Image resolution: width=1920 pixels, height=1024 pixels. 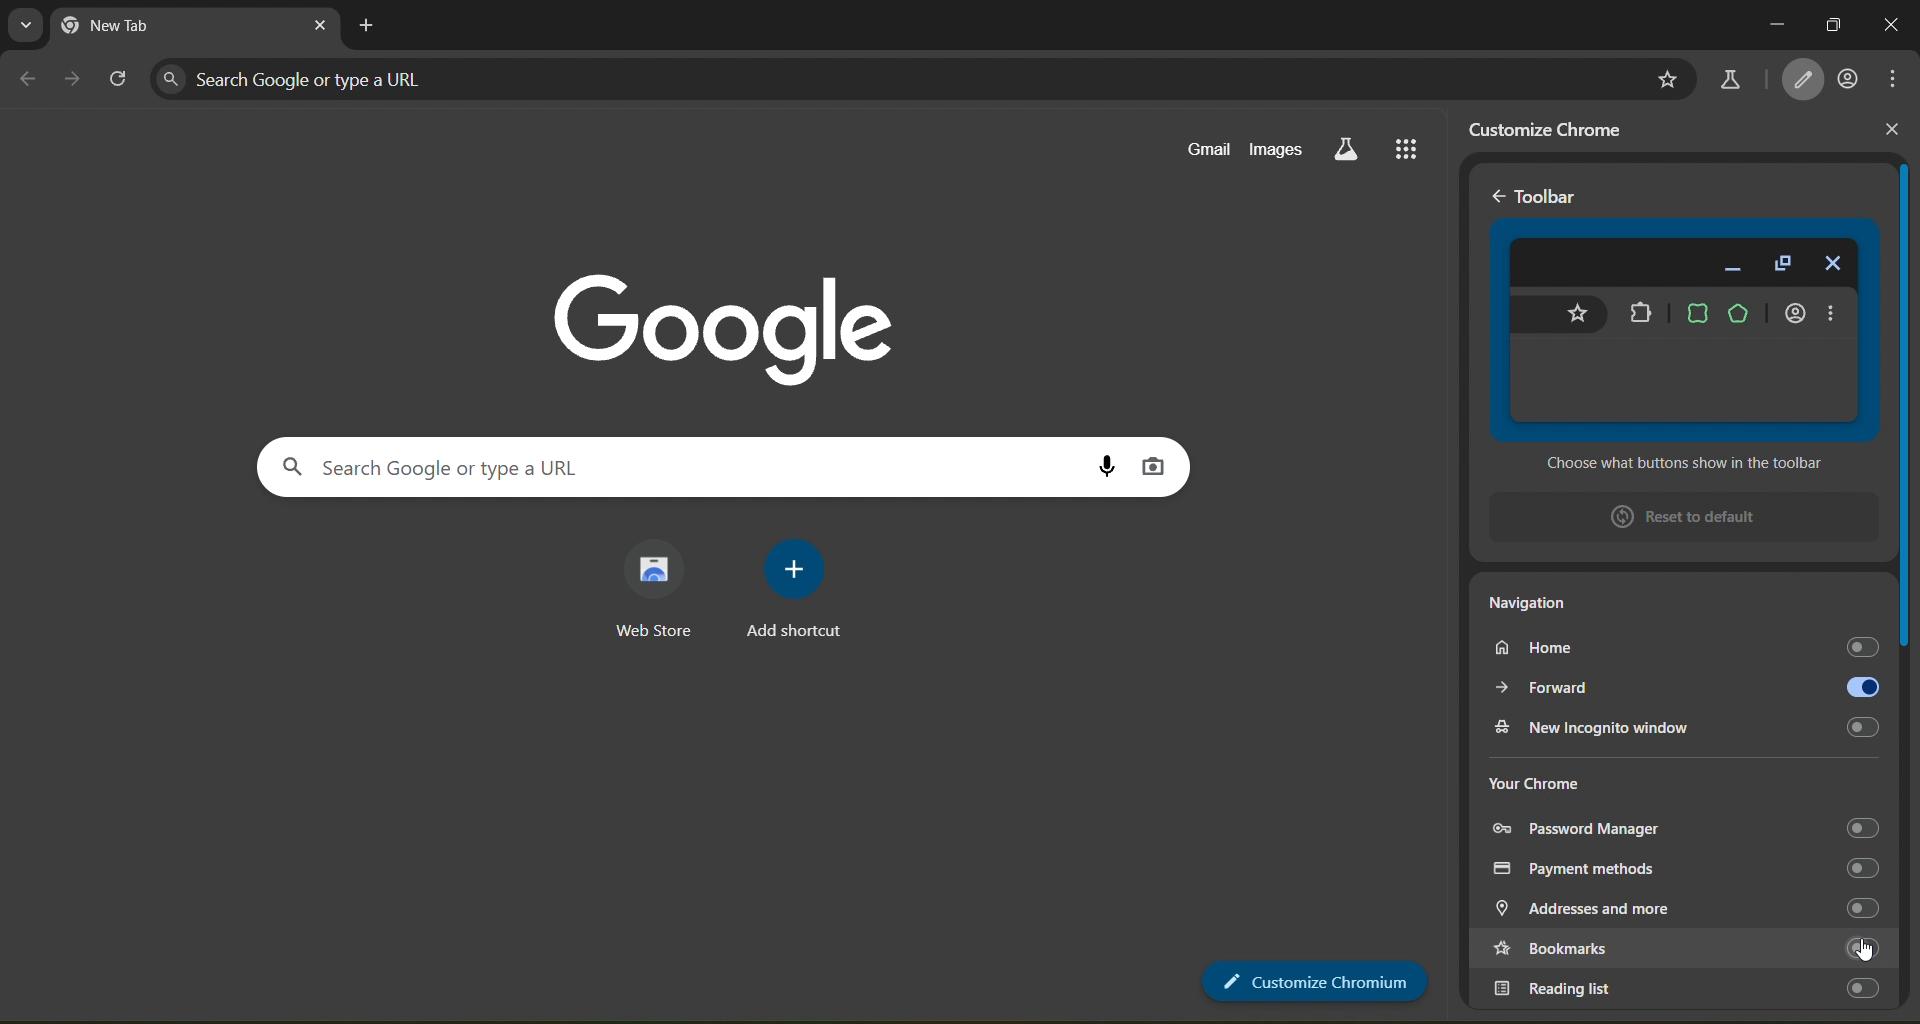 I want to click on slider, so click(x=1908, y=543).